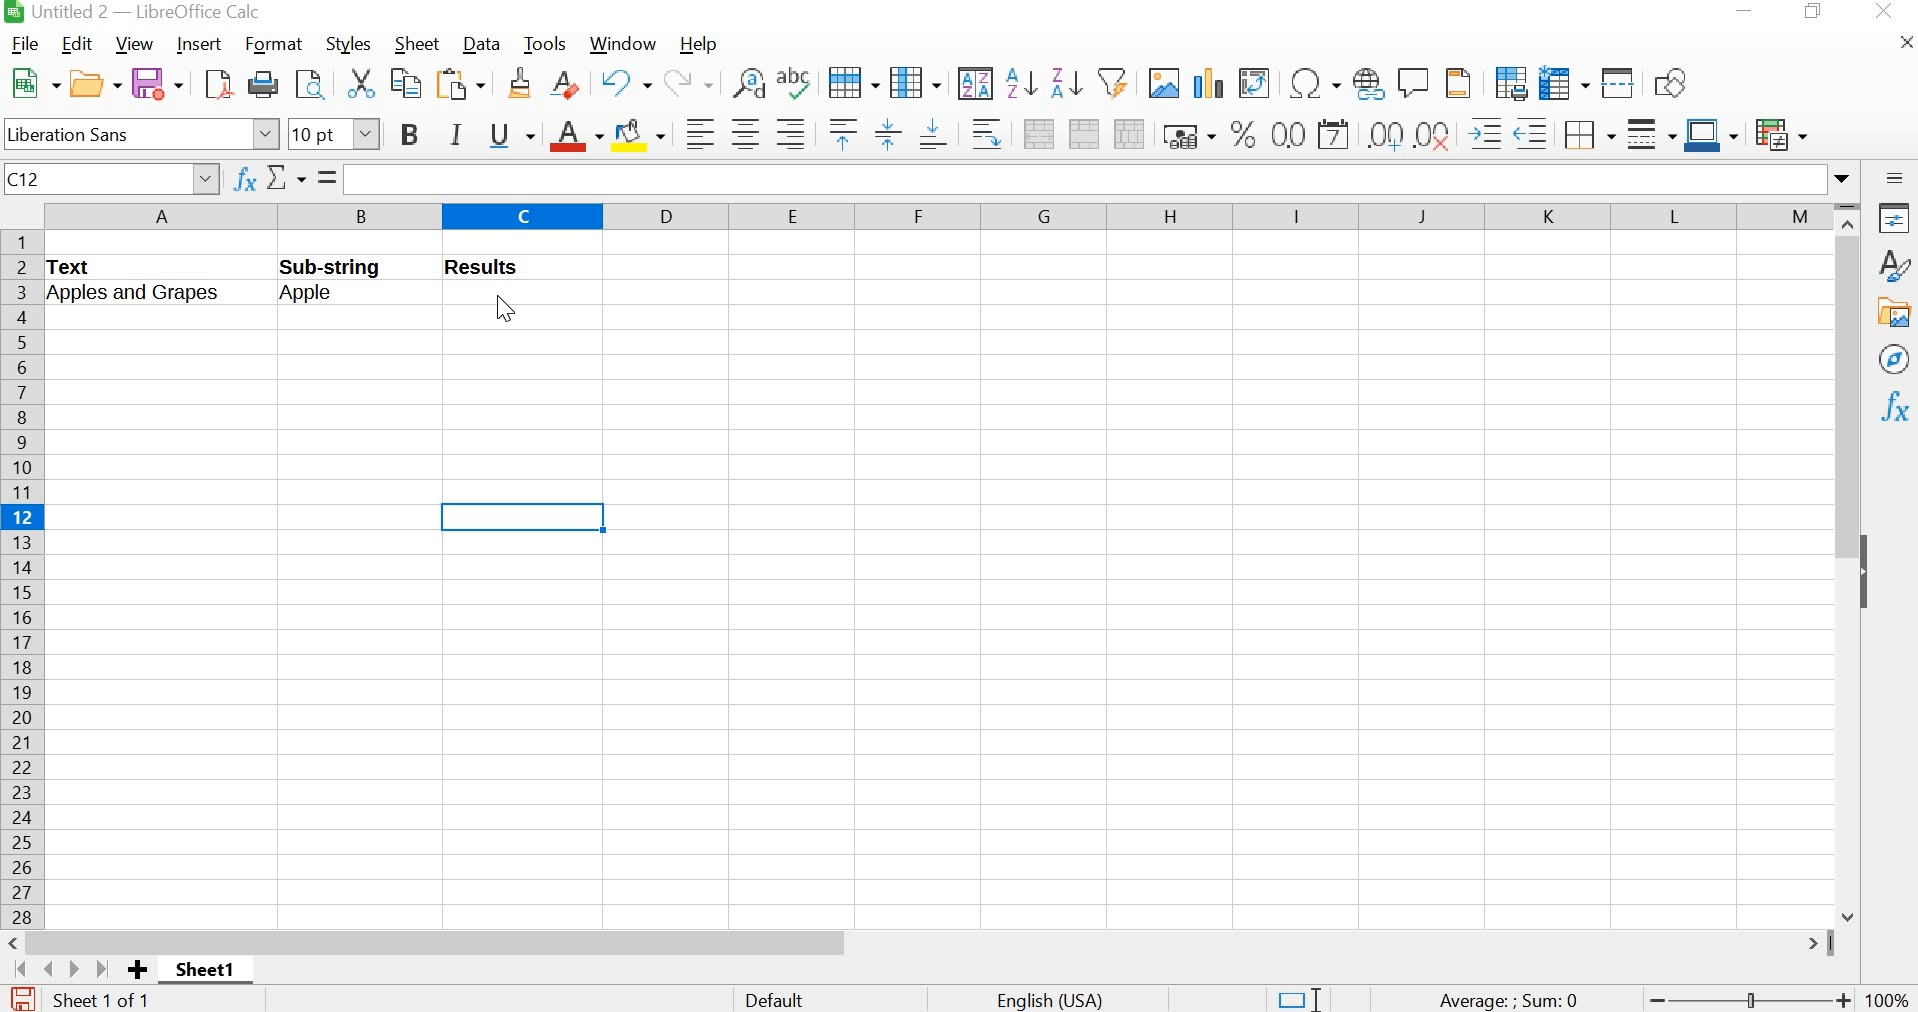 The width and height of the screenshot is (1918, 1012). What do you see at coordinates (1163, 83) in the screenshot?
I see `insert image` at bounding box center [1163, 83].